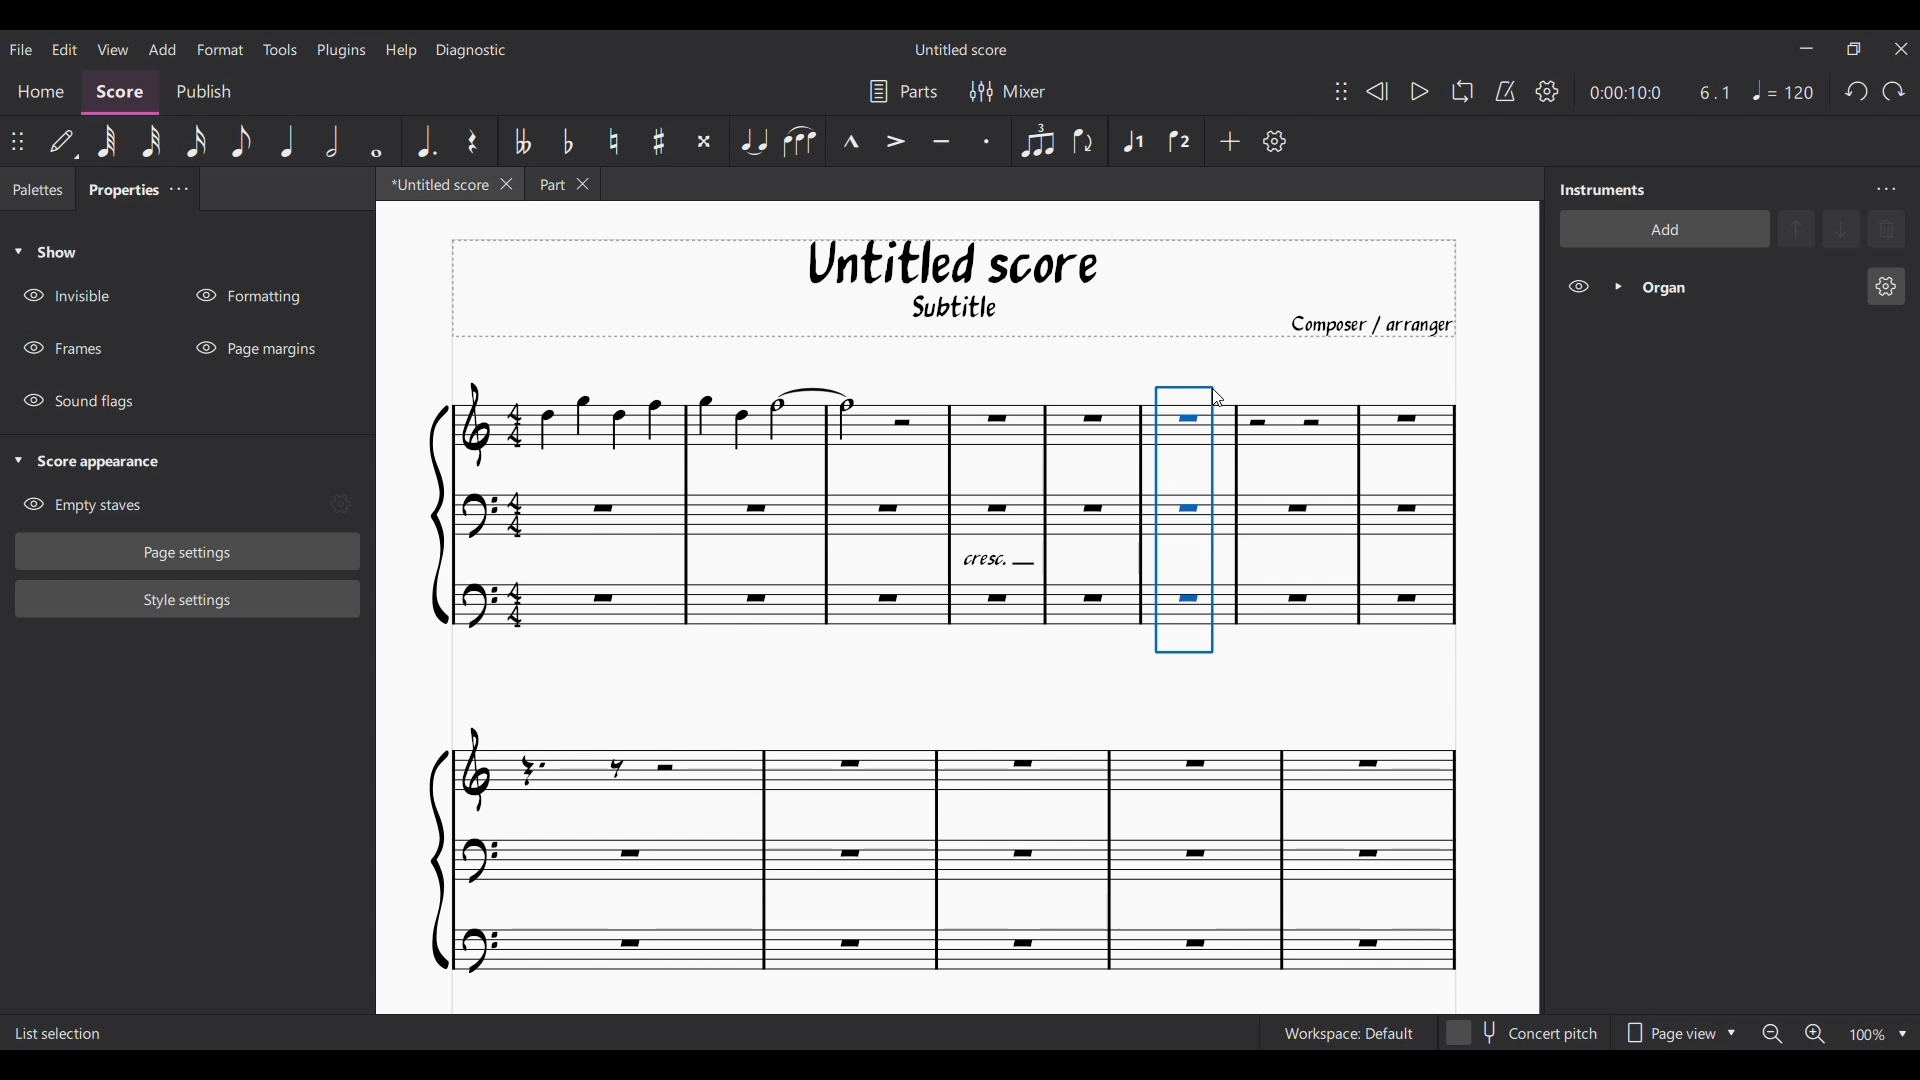  What do you see at coordinates (1578, 287) in the screenshot?
I see `Hide Organs on score` at bounding box center [1578, 287].